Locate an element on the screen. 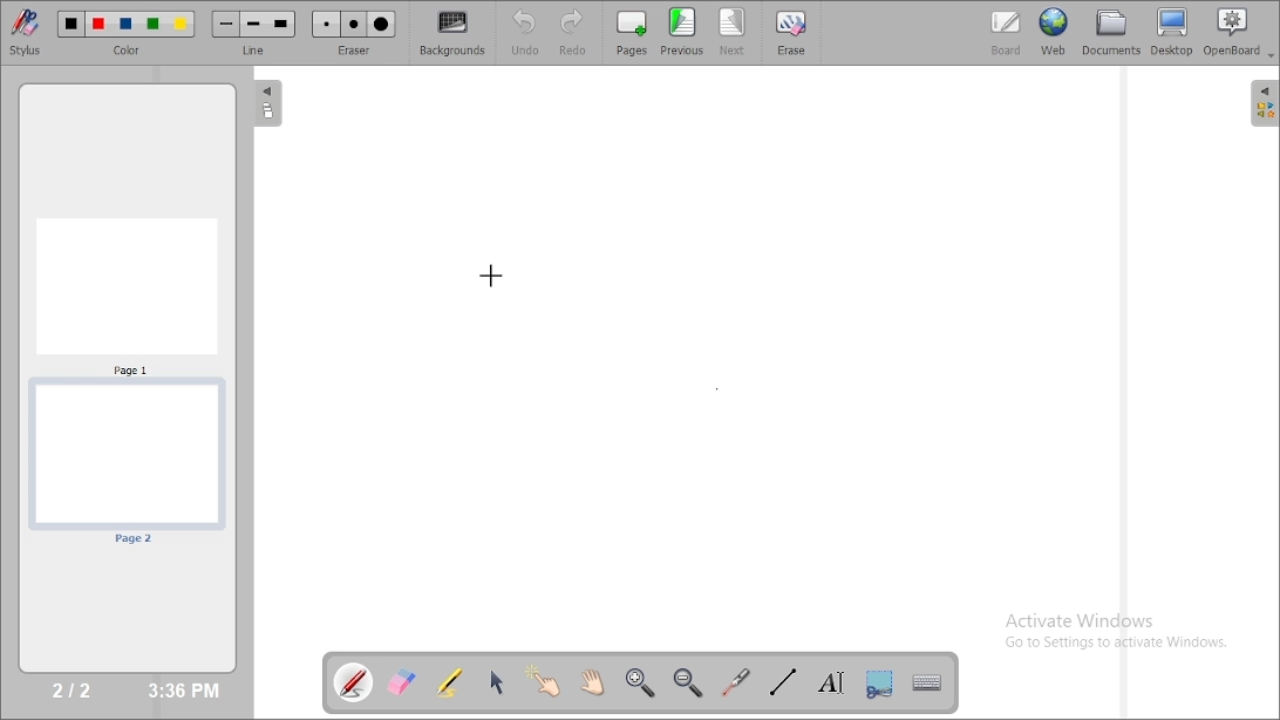 This screenshot has height=720, width=1280. pages is located at coordinates (632, 32).